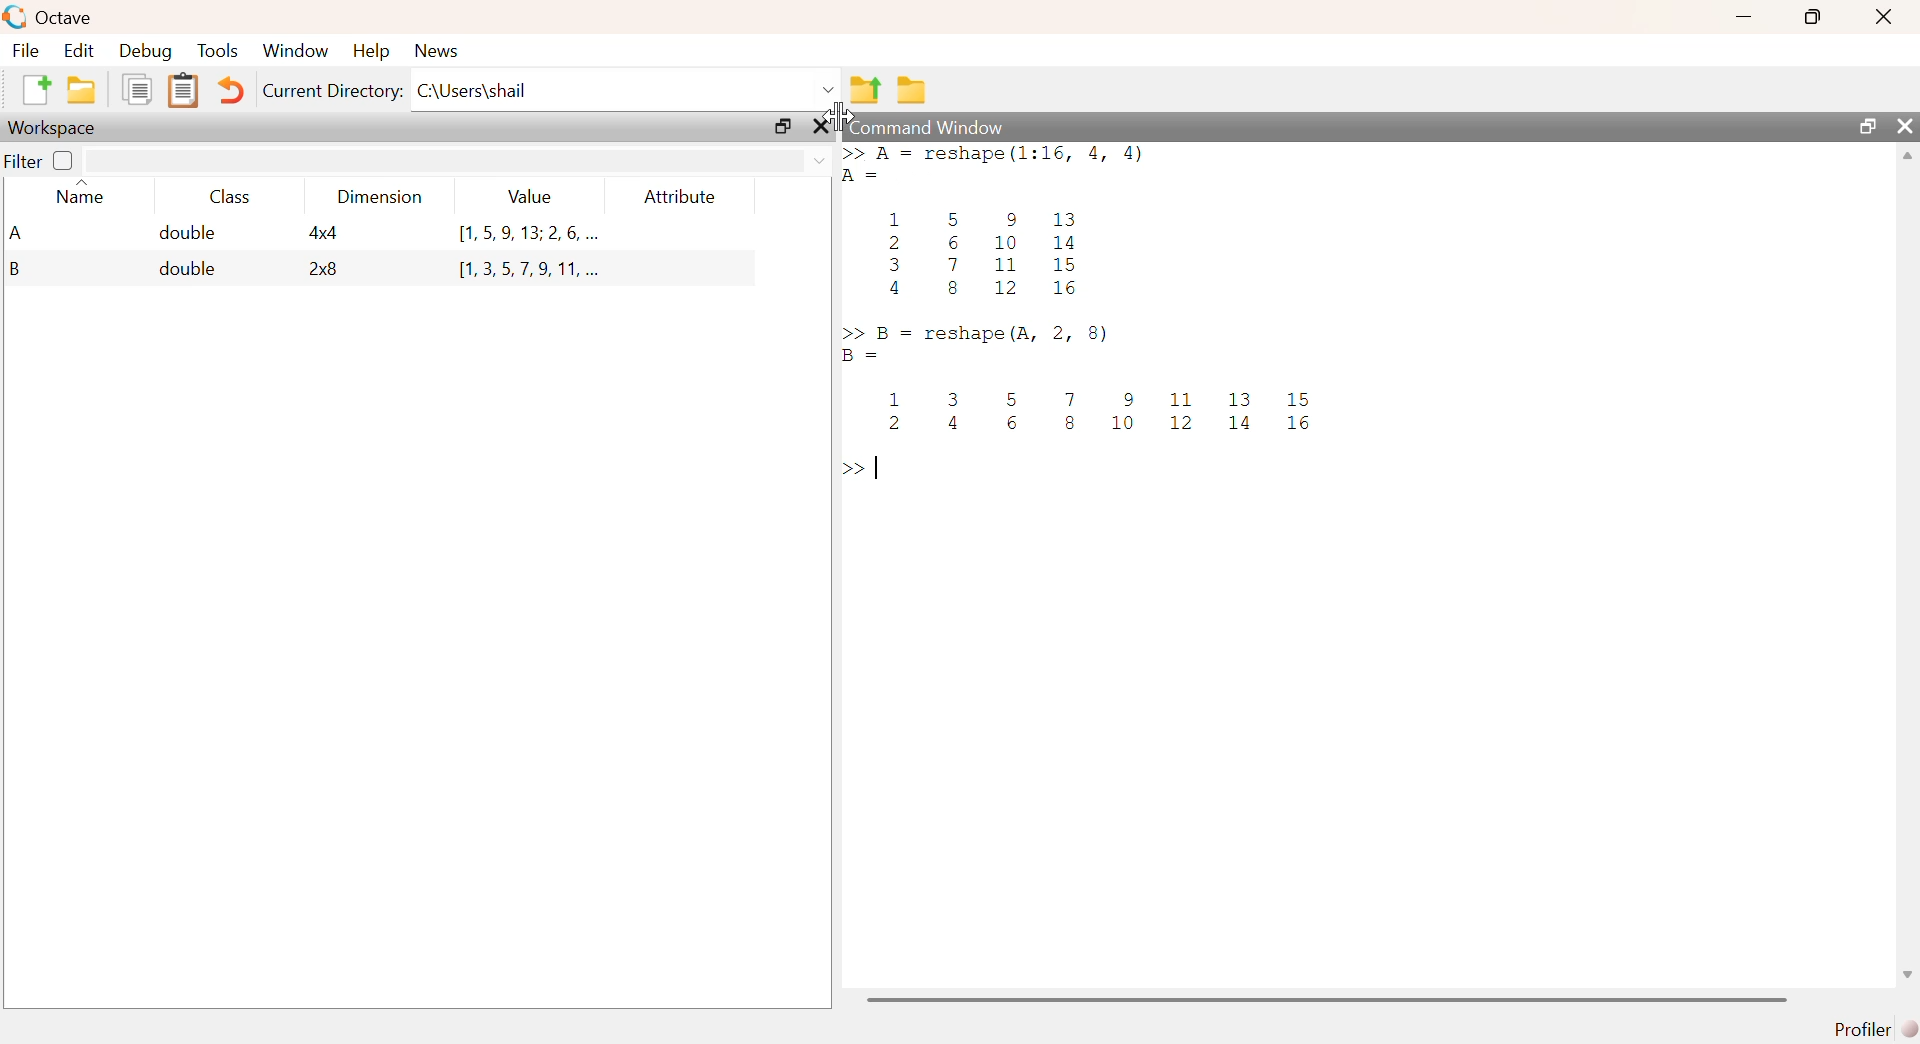 This screenshot has height=1044, width=1920. What do you see at coordinates (81, 50) in the screenshot?
I see `Edit` at bounding box center [81, 50].